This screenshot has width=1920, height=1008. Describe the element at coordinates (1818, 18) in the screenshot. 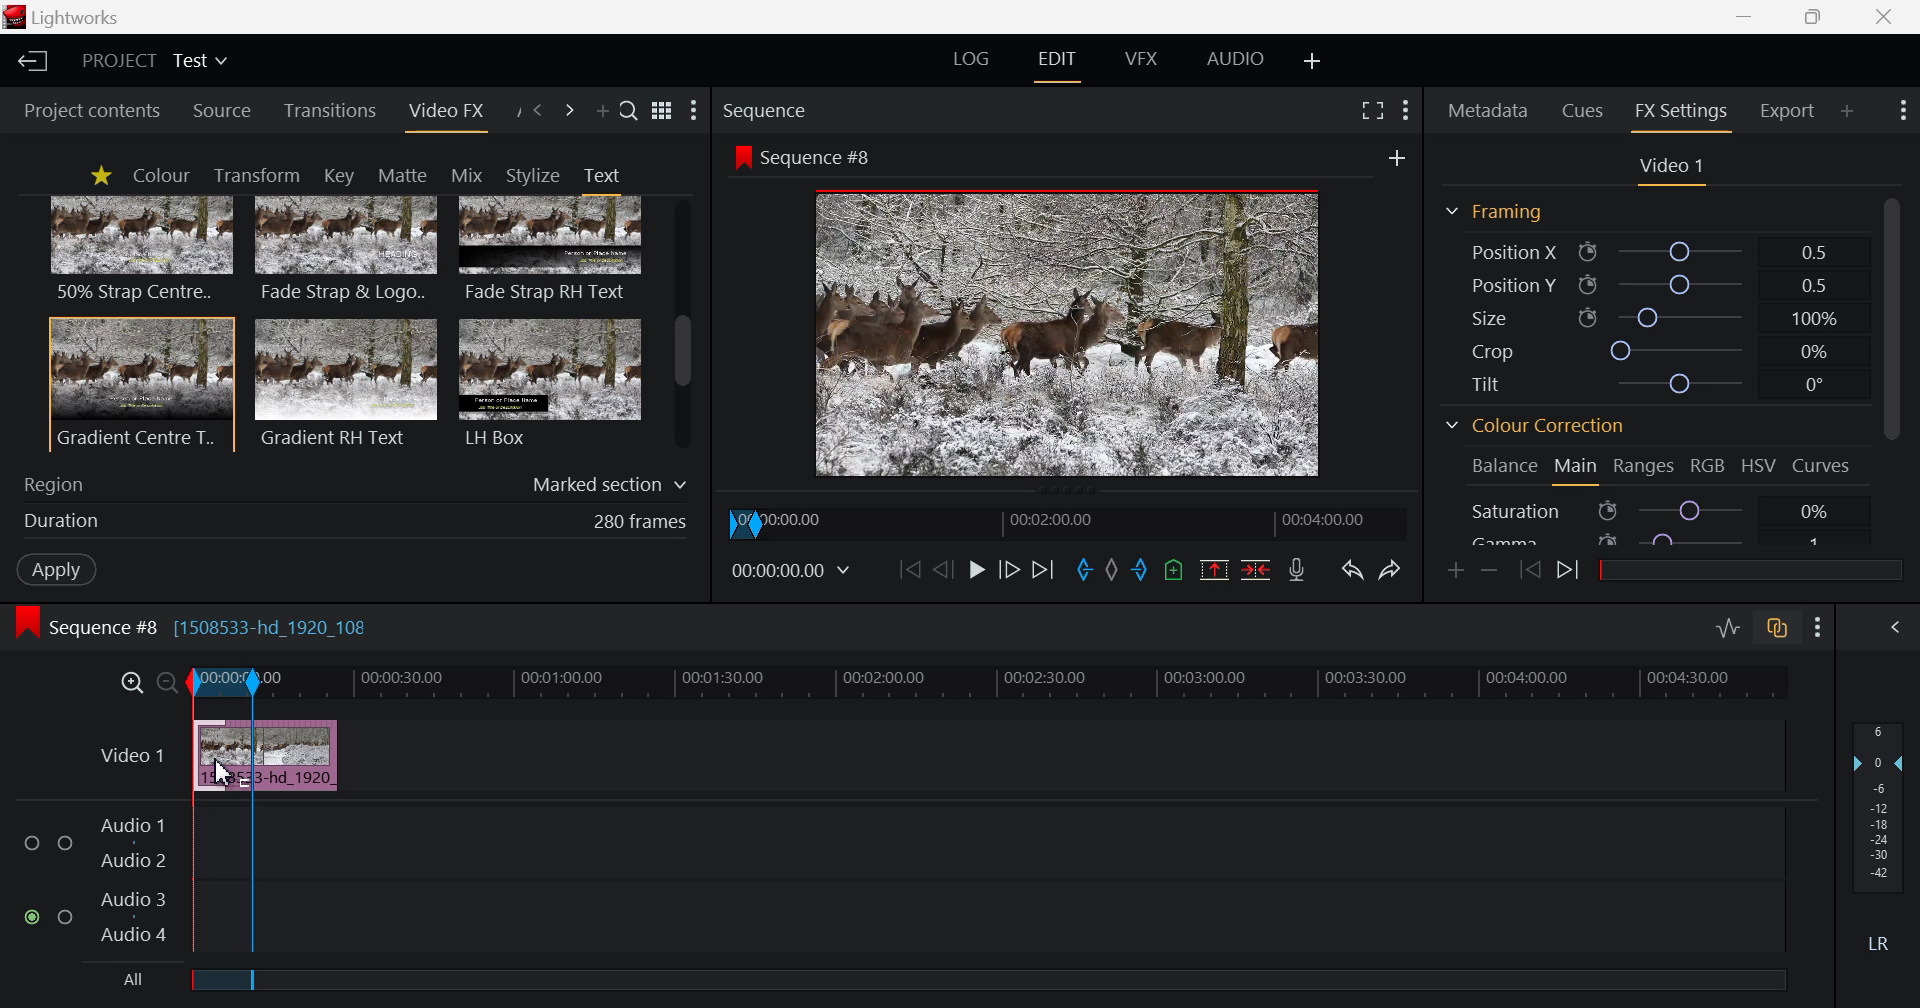

I see `Minimize` at that location.